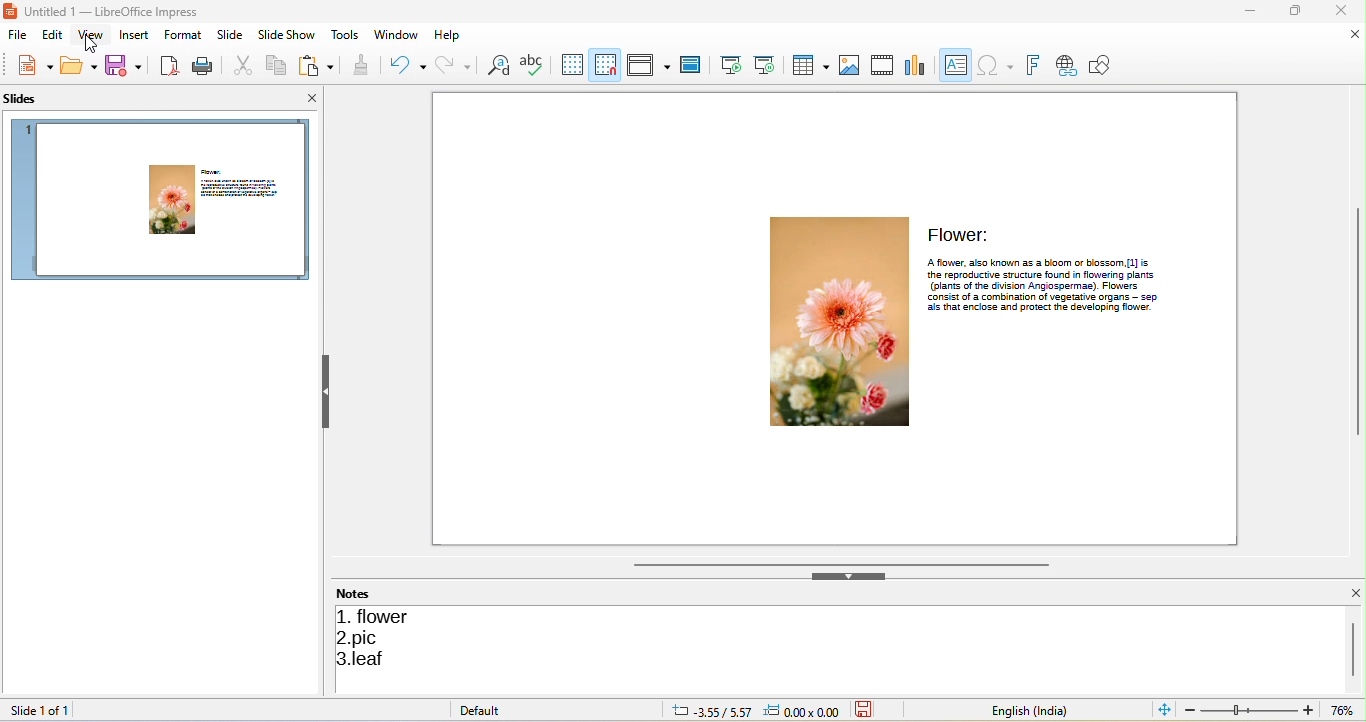  What do you see at coordinates (1355, 35) in the screenshot?
I see `close` at bounding box center [1355, 35].